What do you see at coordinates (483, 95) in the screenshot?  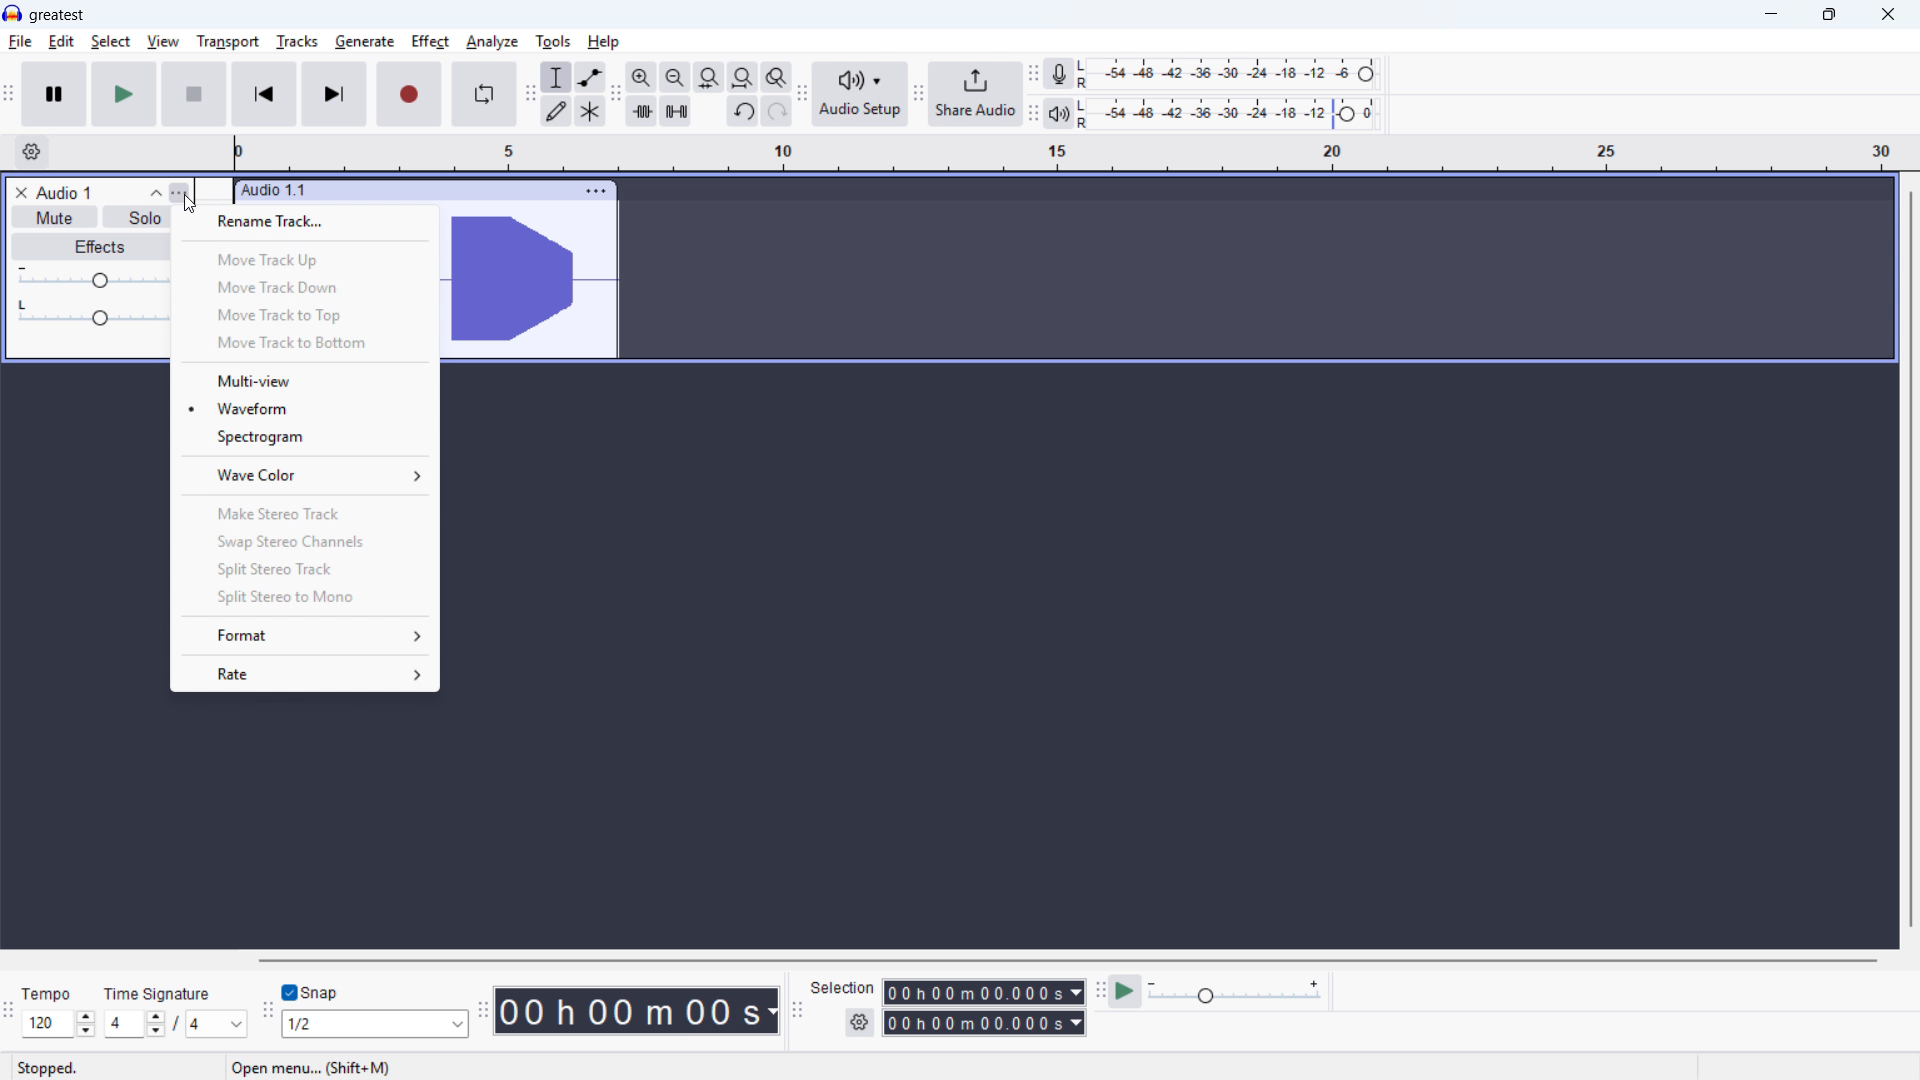 I see `Enable looping ` at bounding box center [483, 95].